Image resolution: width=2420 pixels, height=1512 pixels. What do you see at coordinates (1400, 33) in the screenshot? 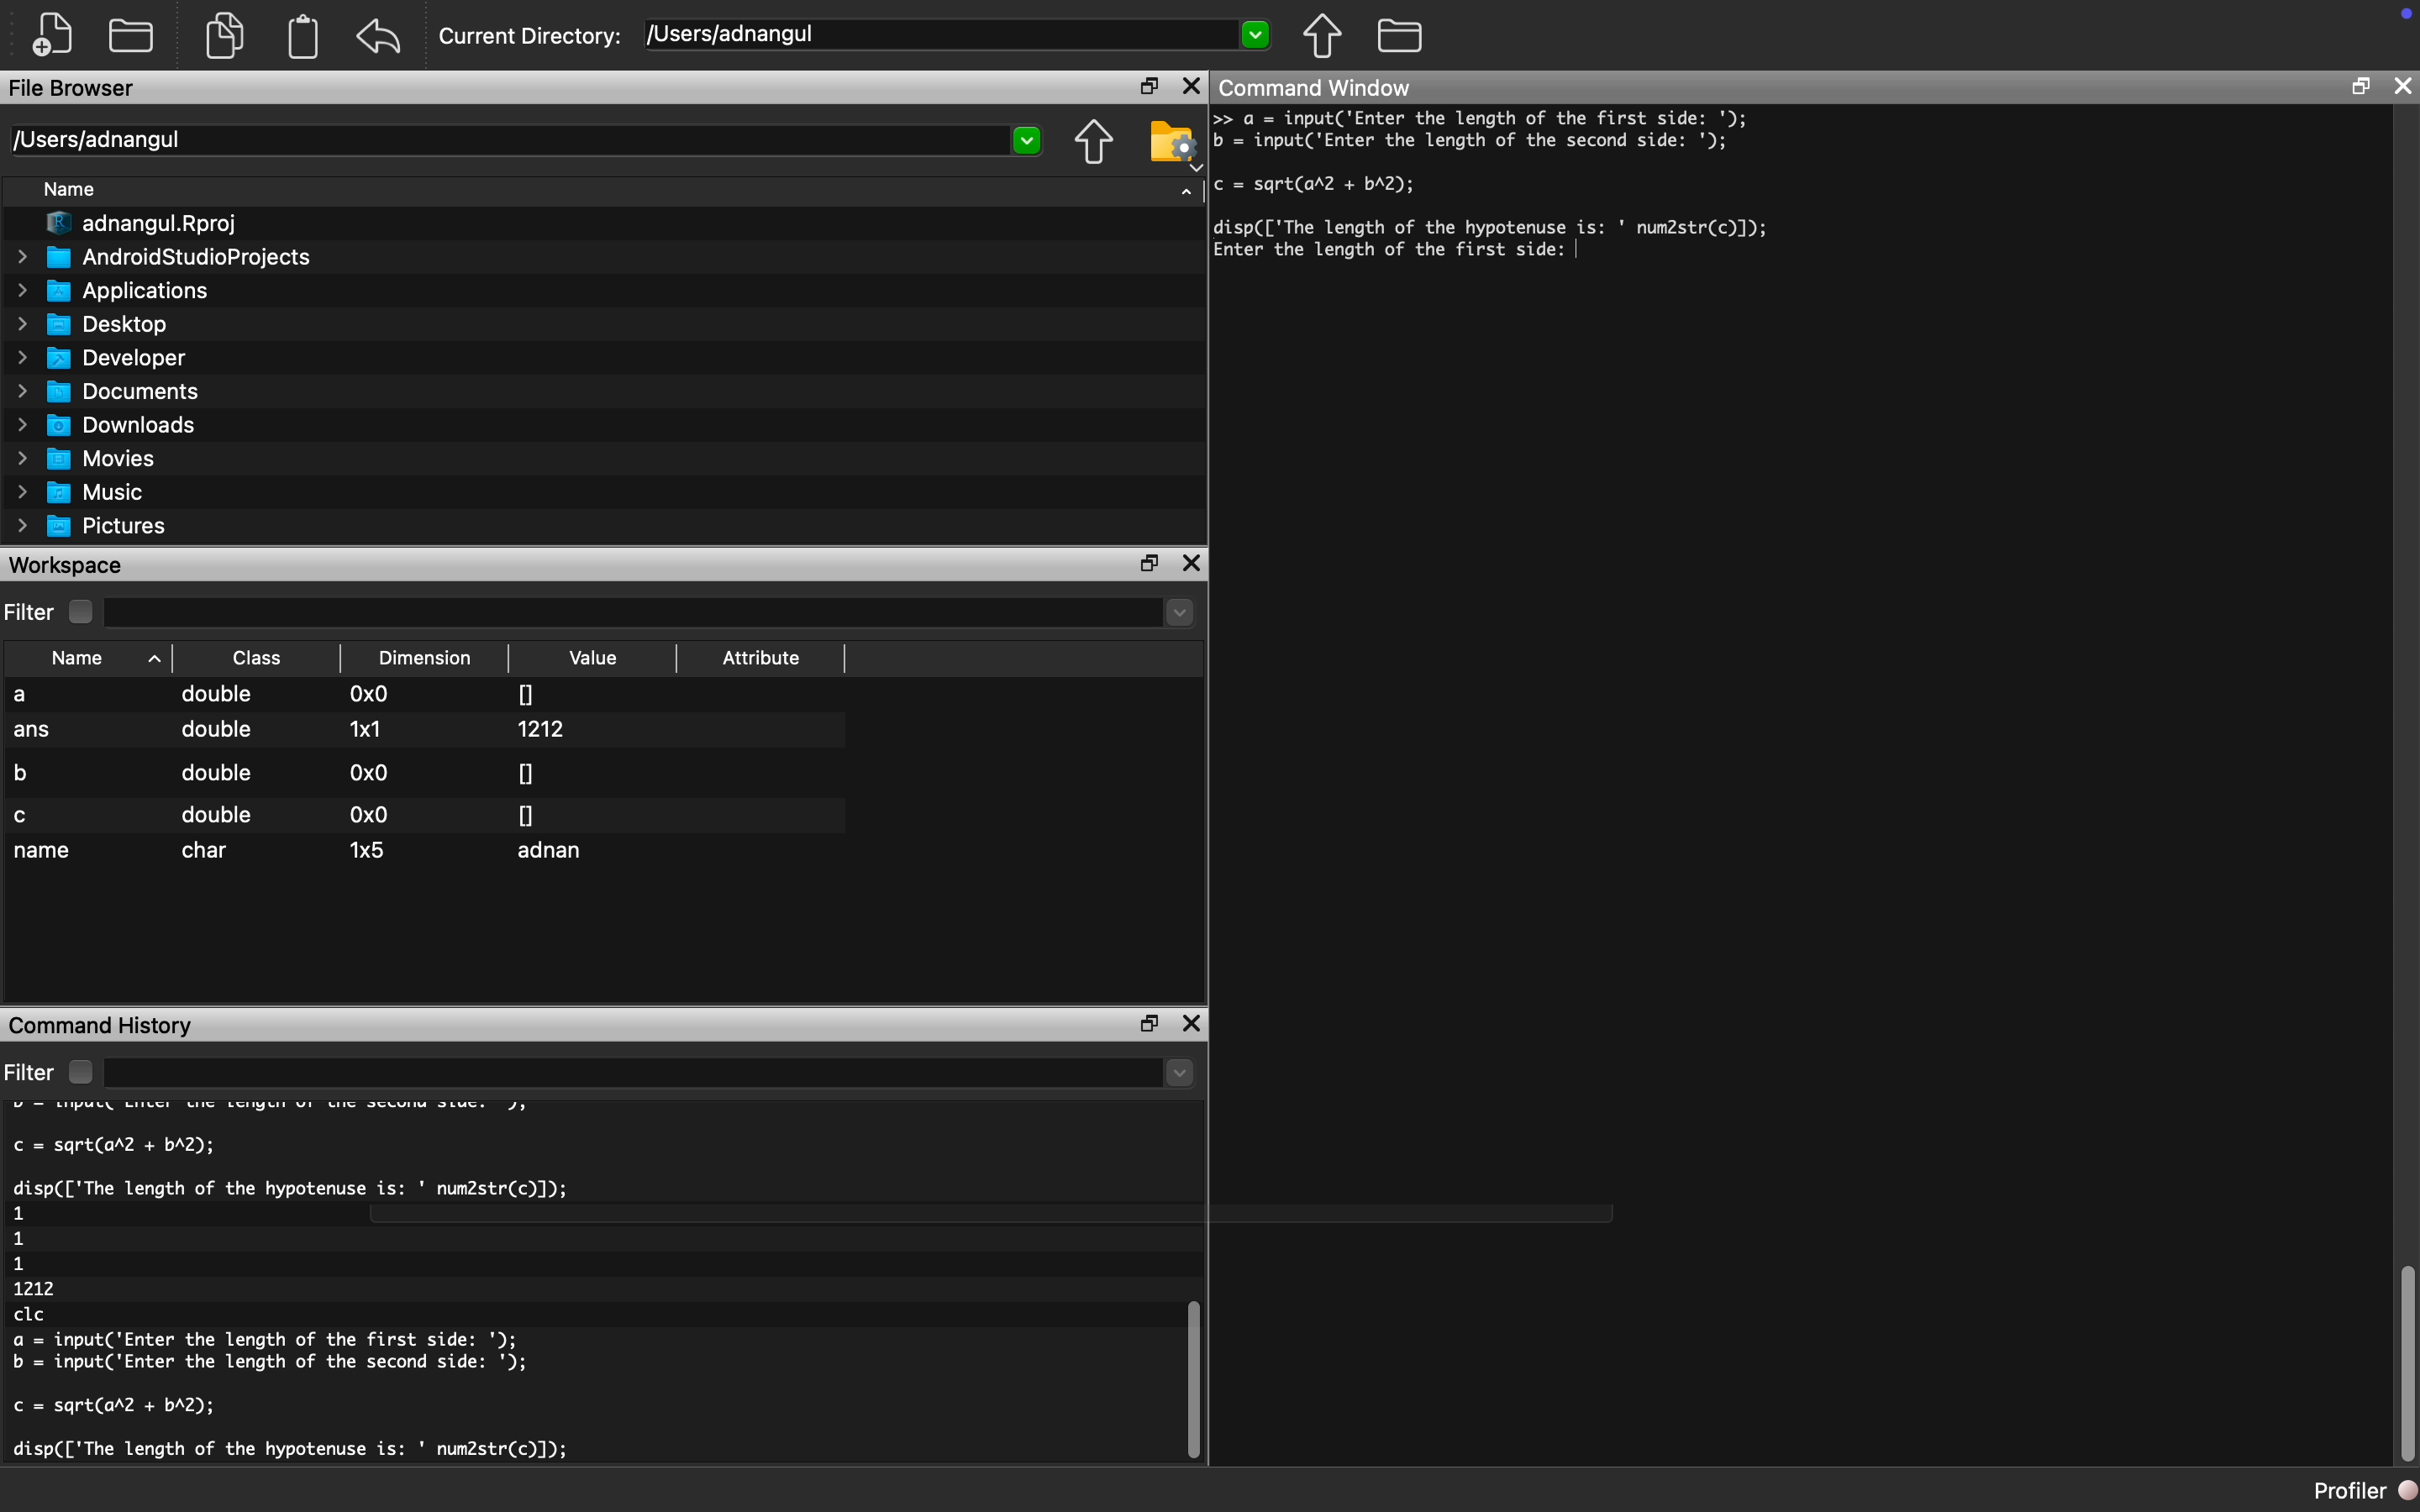
I see `folder` at bounding box center [1400, 33].